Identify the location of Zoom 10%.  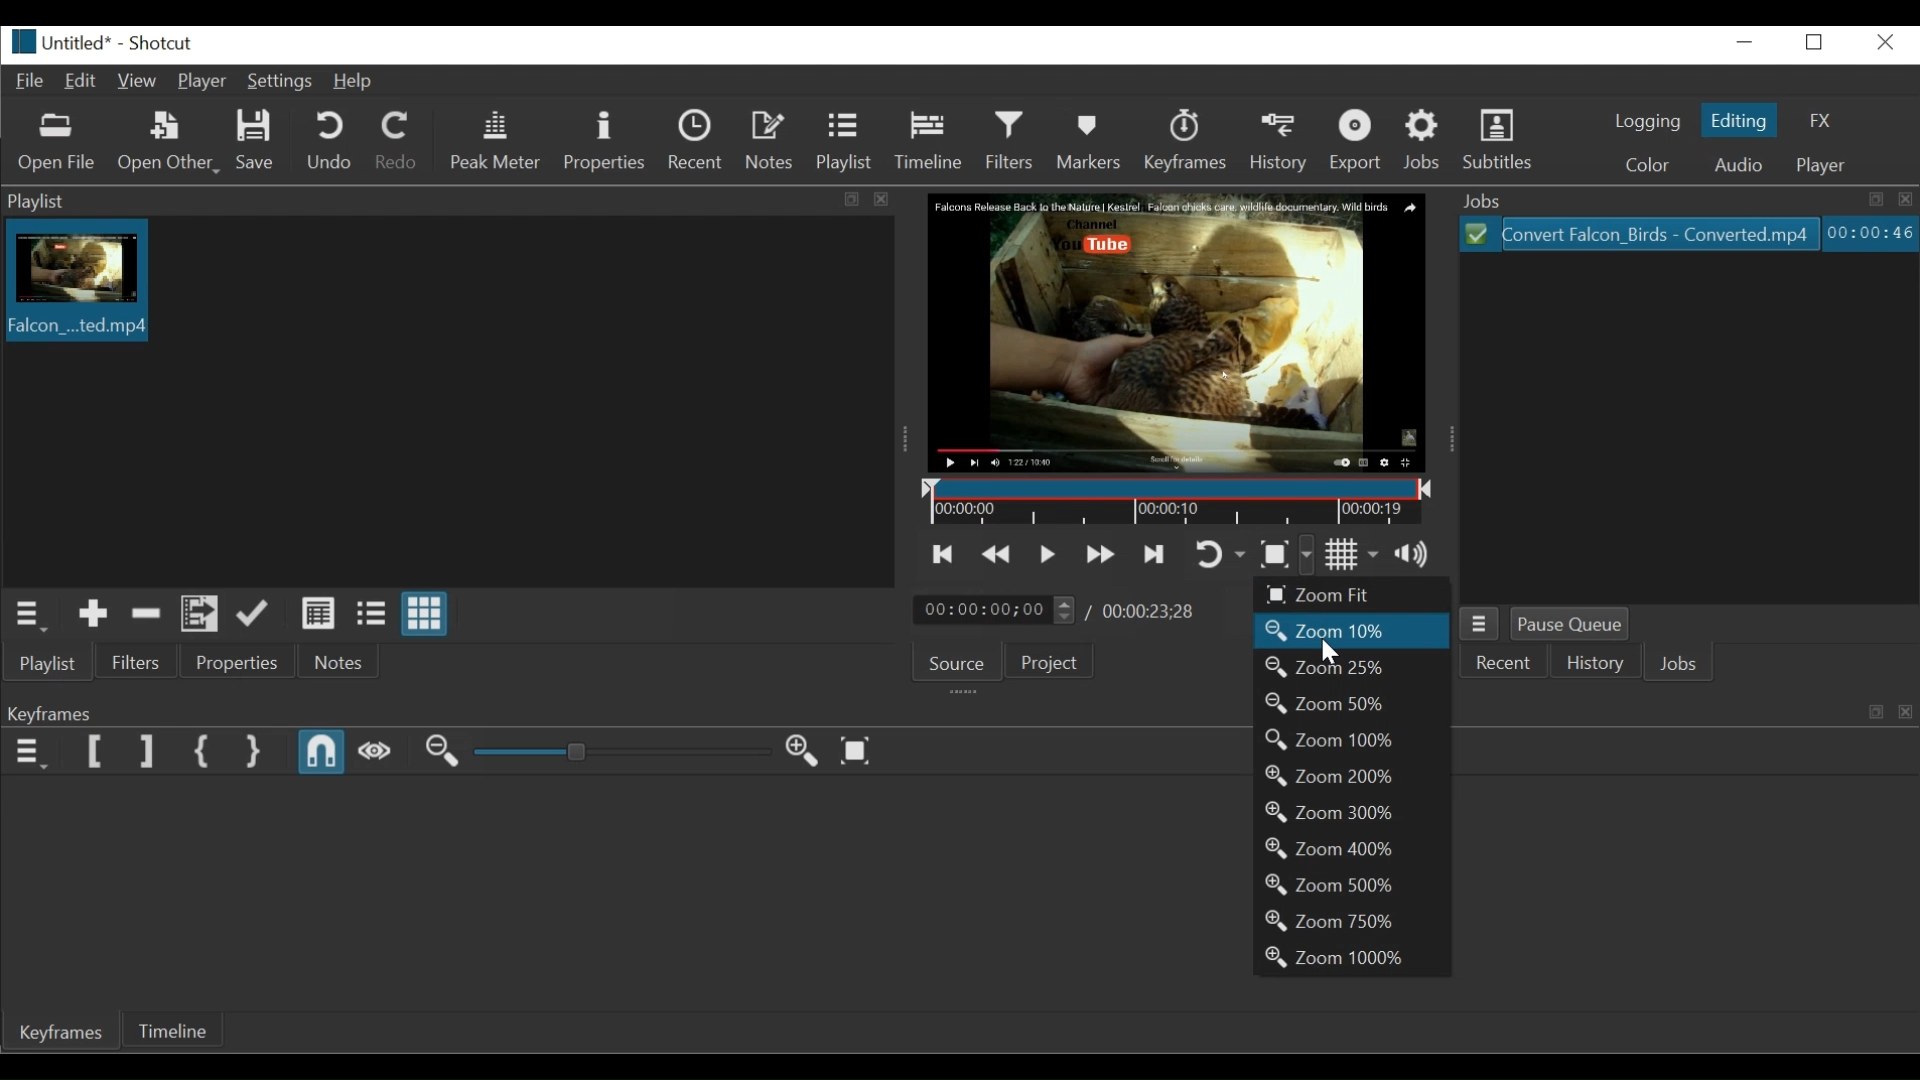
(1354, 631).